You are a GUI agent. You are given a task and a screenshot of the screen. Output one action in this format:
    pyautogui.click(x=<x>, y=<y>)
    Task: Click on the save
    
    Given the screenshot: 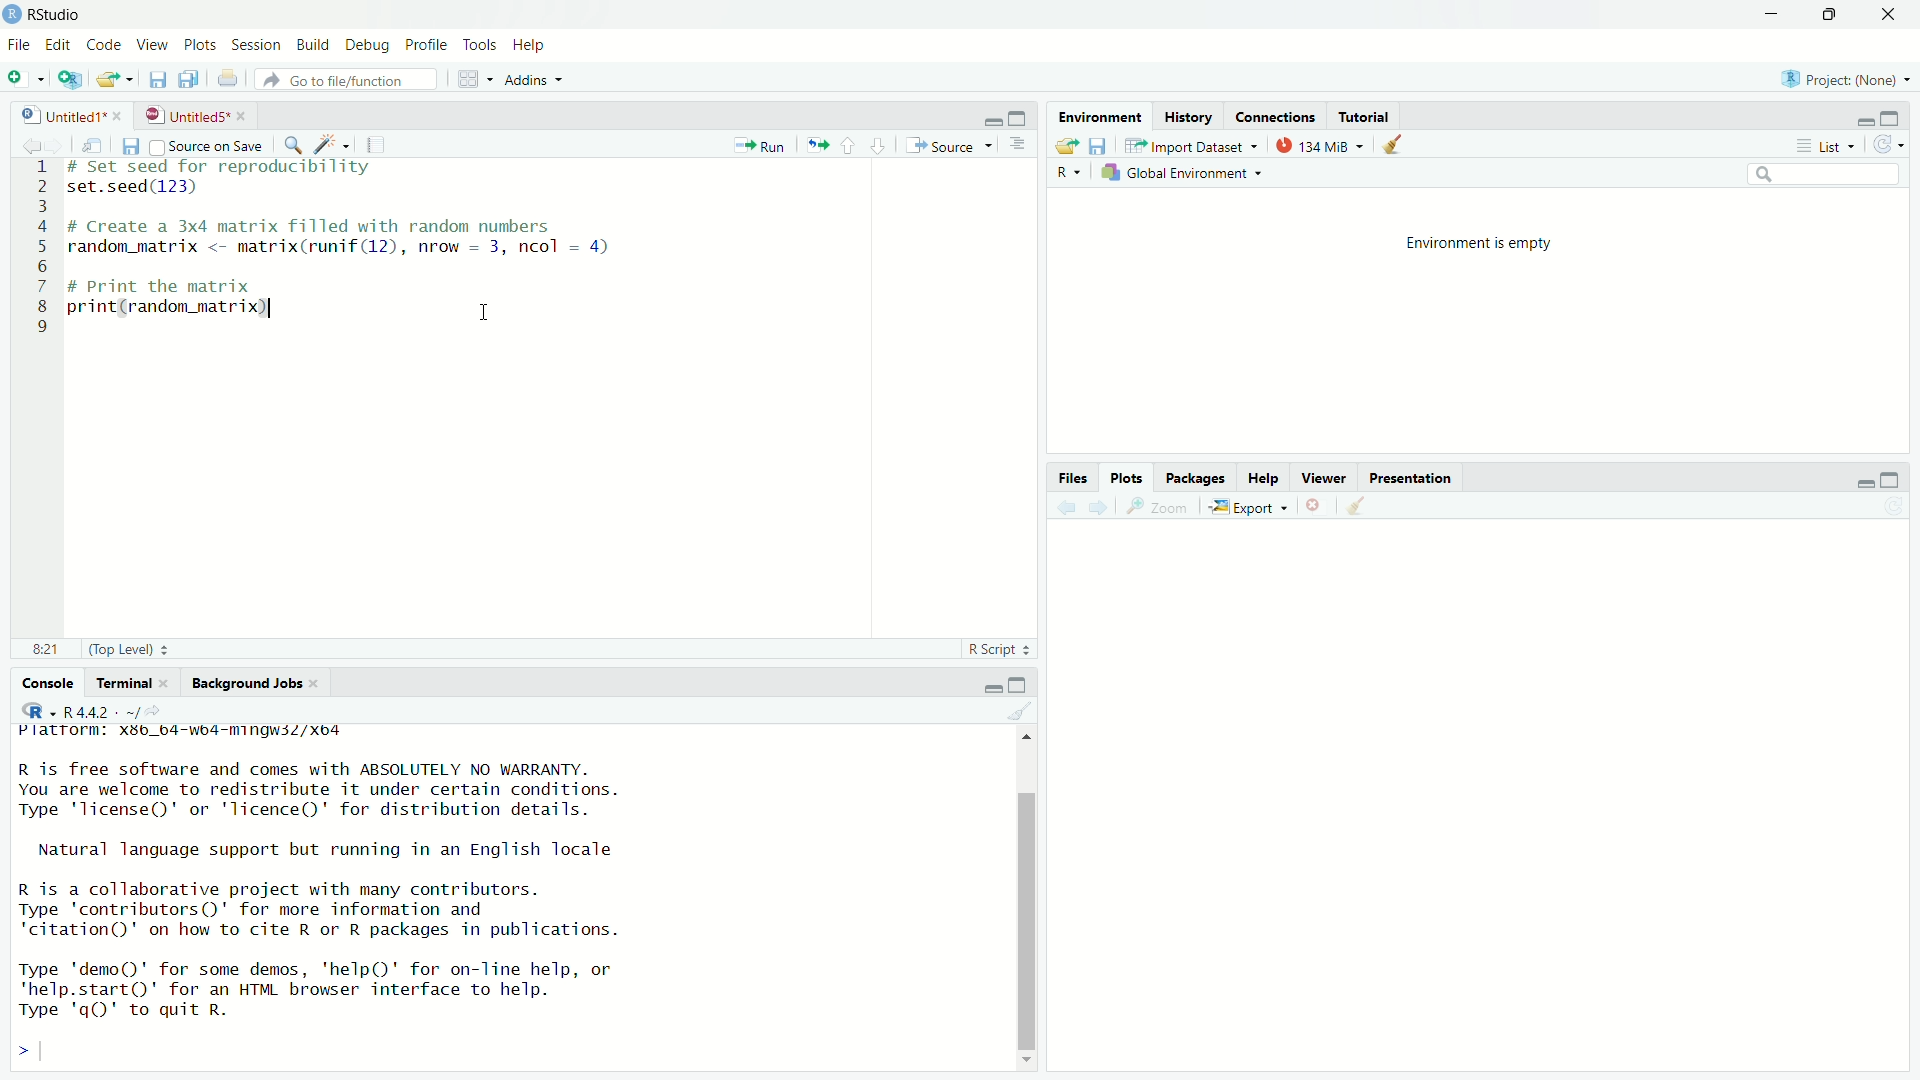 What is the action you would take?
    pyautogui.click(x=129, y=146)
    